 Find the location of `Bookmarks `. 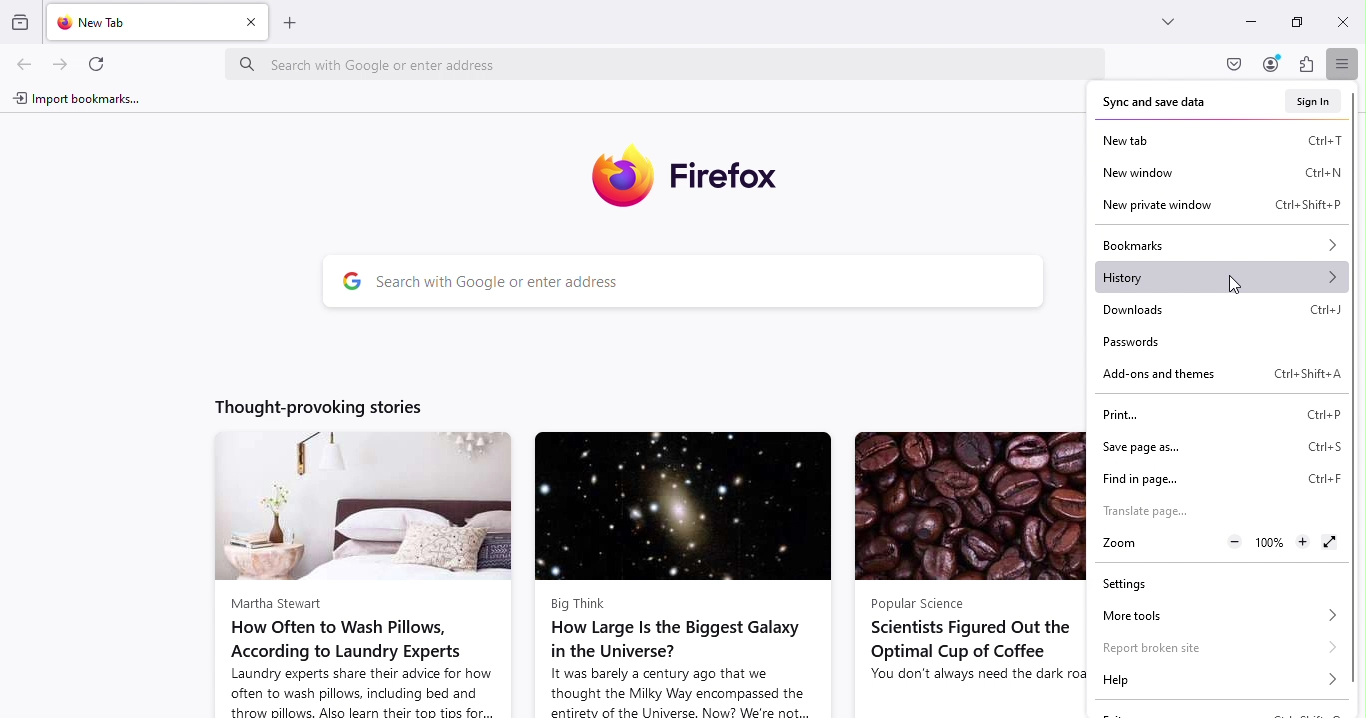

Bookmarks  is located at coordinates (1219, 243).